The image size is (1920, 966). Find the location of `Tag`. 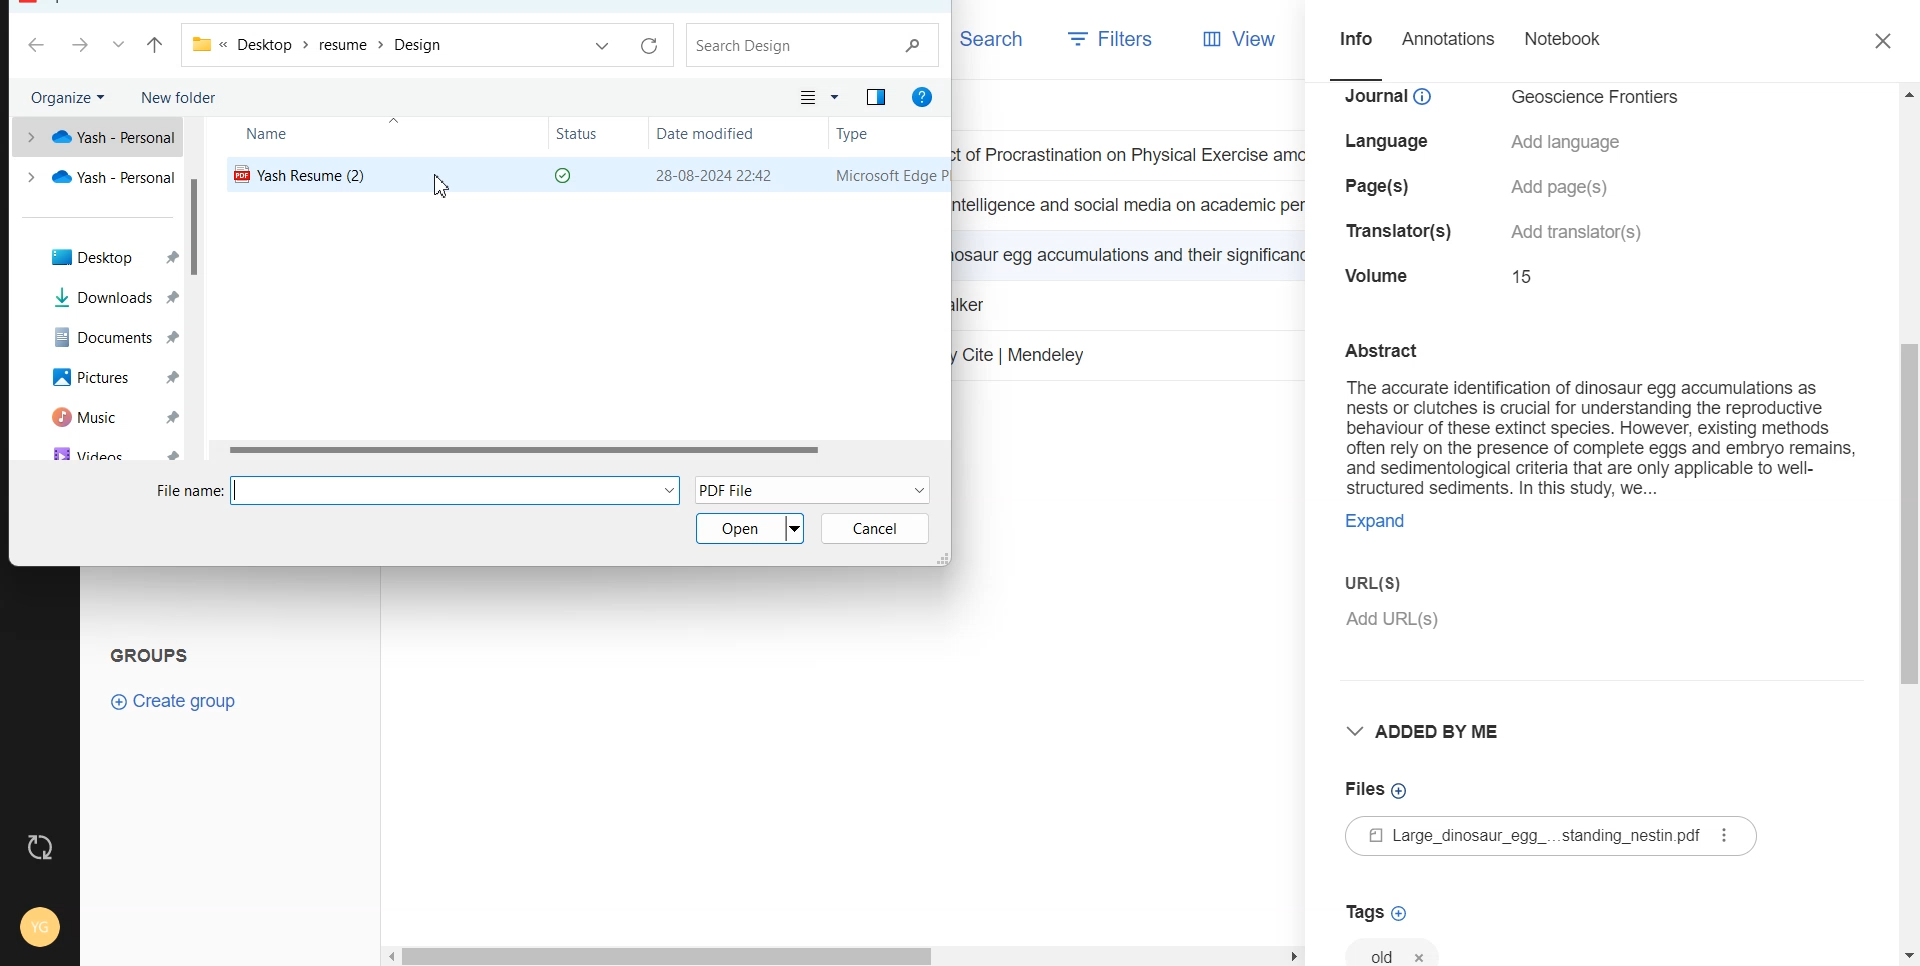

Tag is located at coordinates (1394, 949).